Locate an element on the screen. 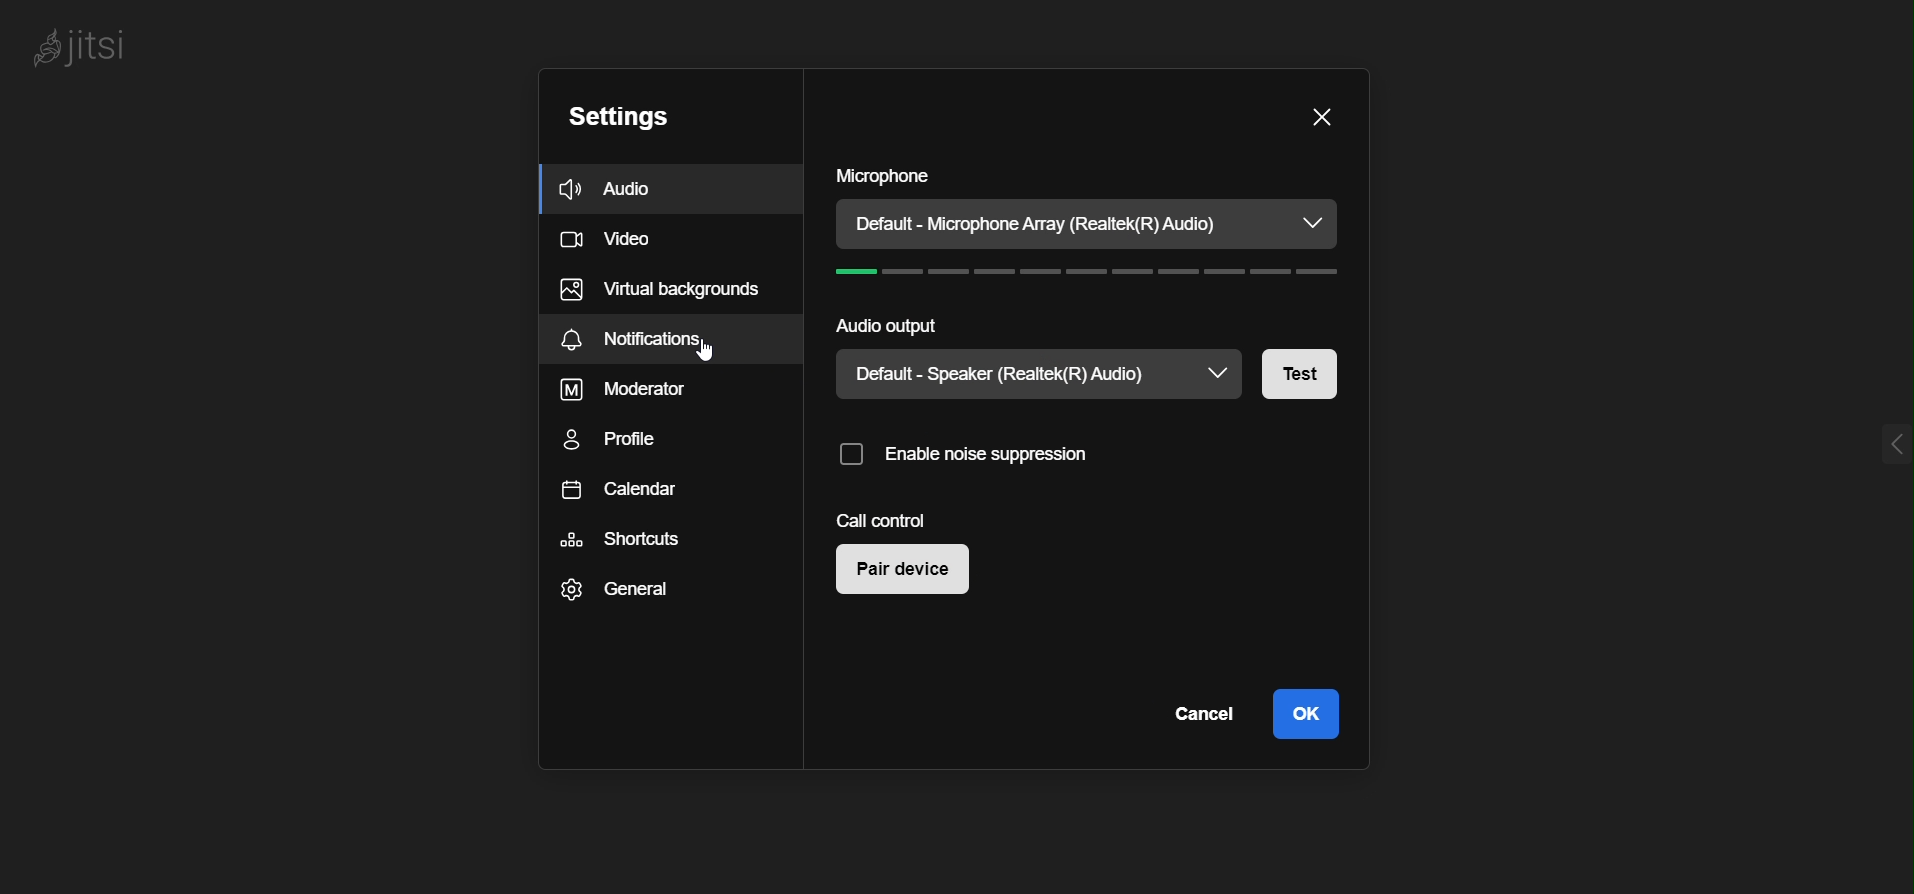 This screenshot has width=1914, height=894. microphone dropdown is located at coordinates (1319, 220).